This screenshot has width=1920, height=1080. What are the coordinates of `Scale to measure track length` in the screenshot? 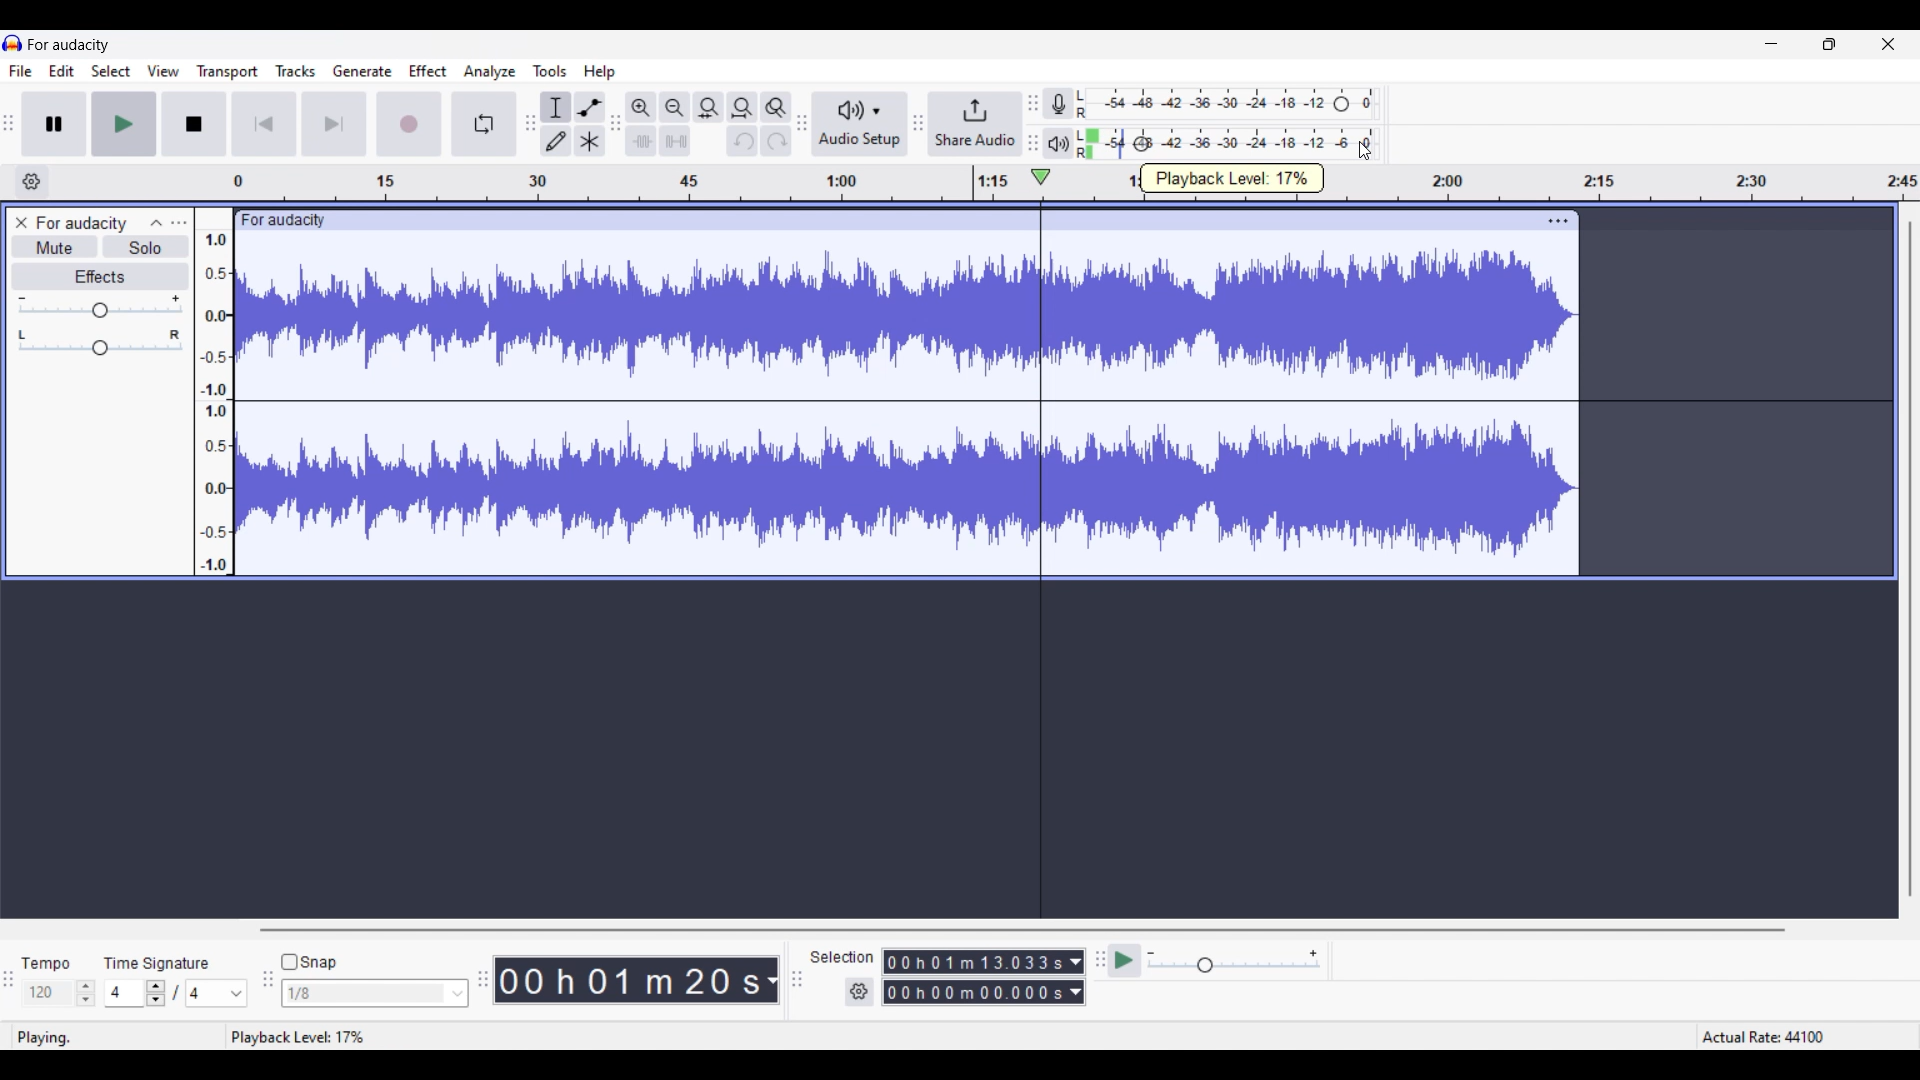 It's located at (590, 182).